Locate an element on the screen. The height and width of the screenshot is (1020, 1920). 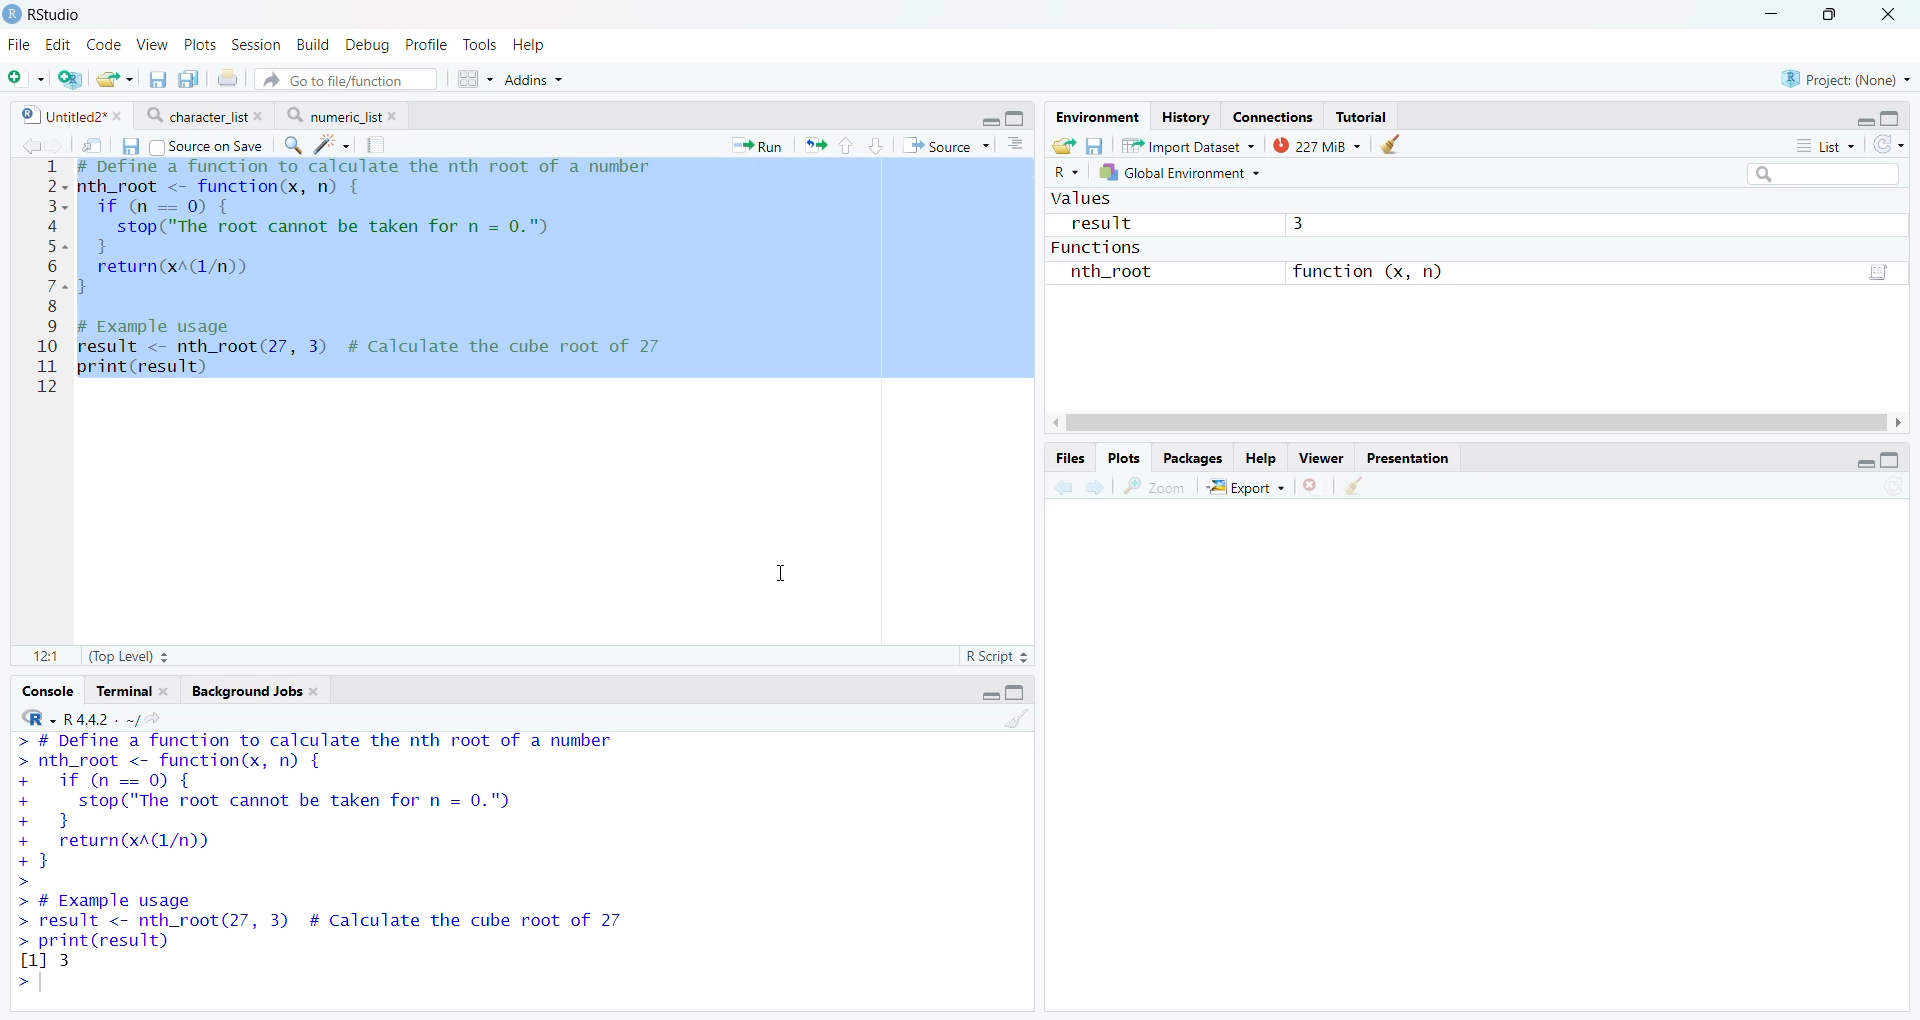
Console is located at coordinates (45, 690).